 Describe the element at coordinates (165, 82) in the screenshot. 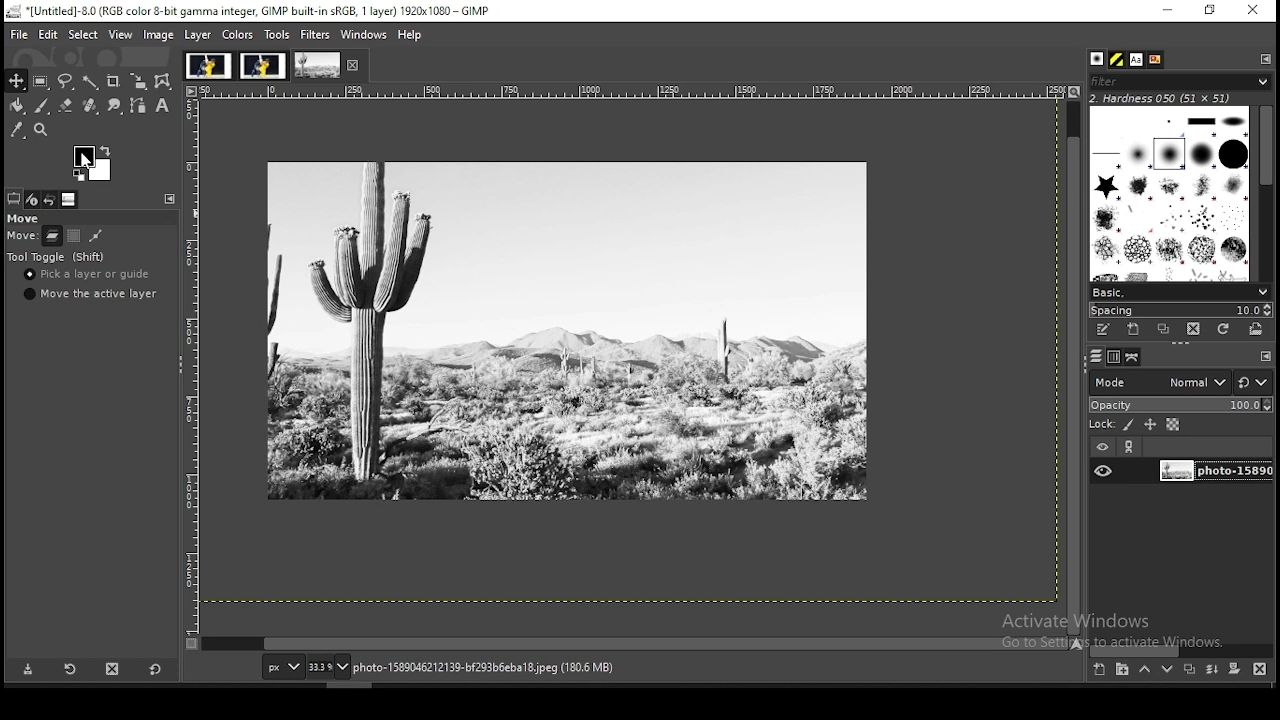

I see `cage transform` at that location.